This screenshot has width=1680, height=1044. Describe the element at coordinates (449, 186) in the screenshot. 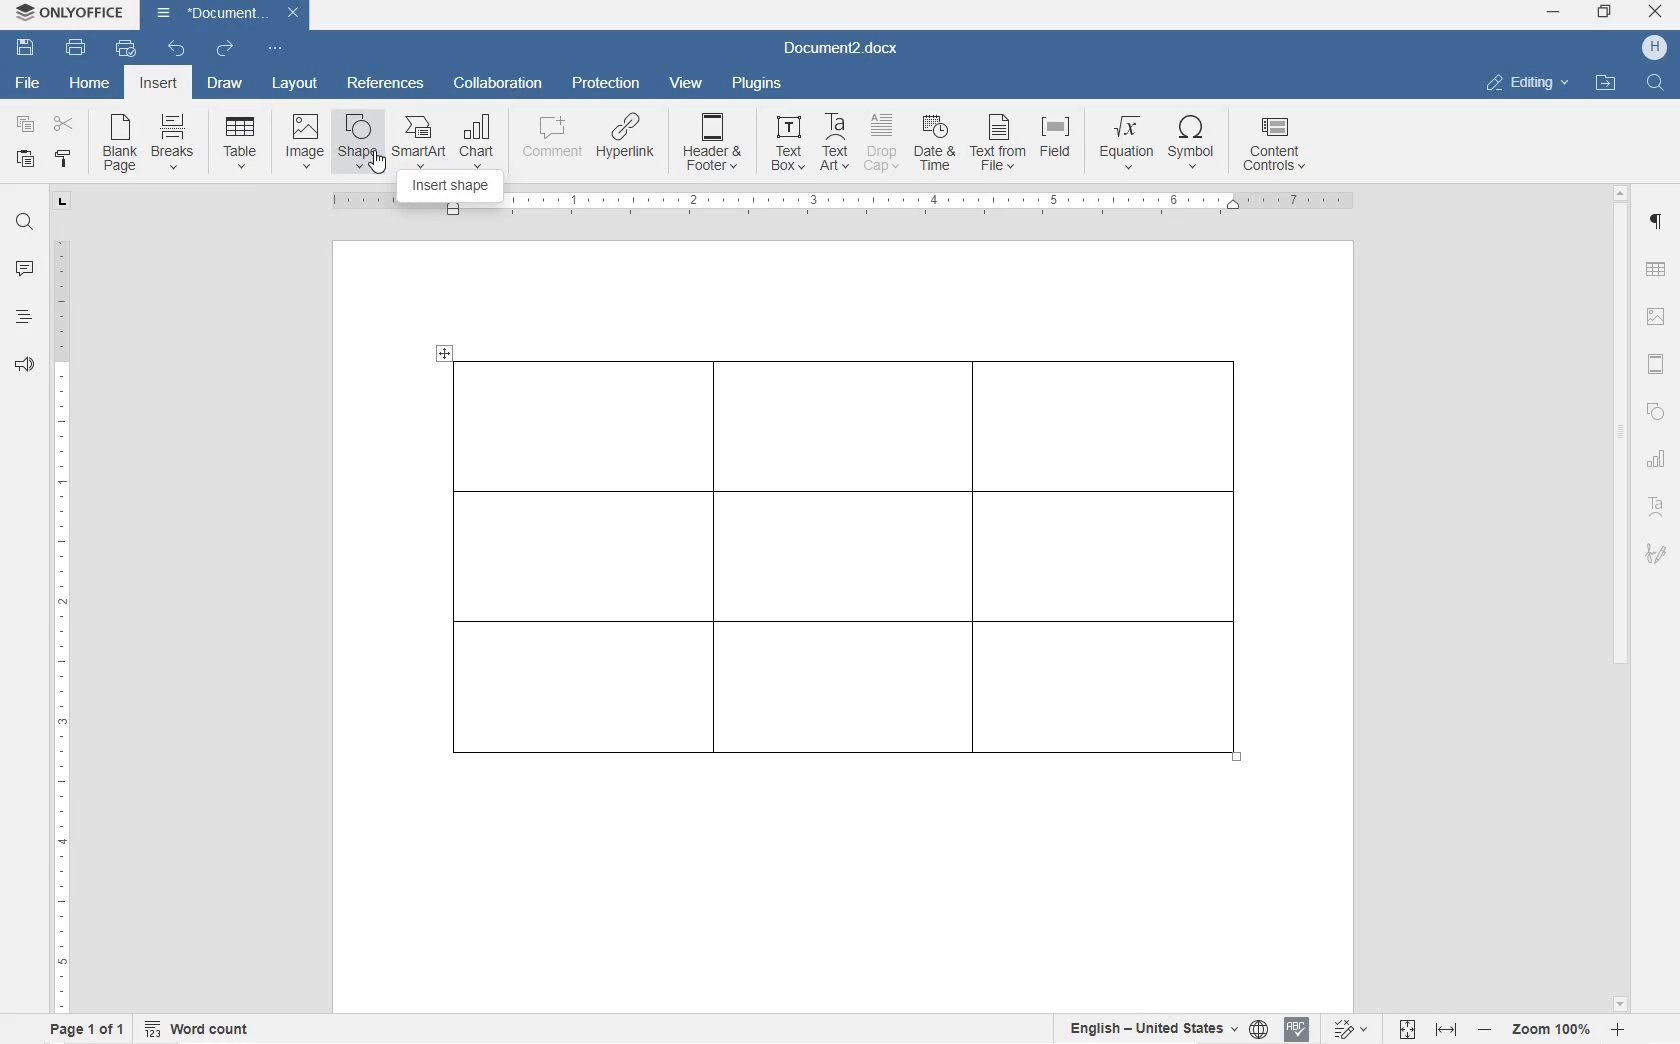

I see `INSERT SHAPE` at that location.